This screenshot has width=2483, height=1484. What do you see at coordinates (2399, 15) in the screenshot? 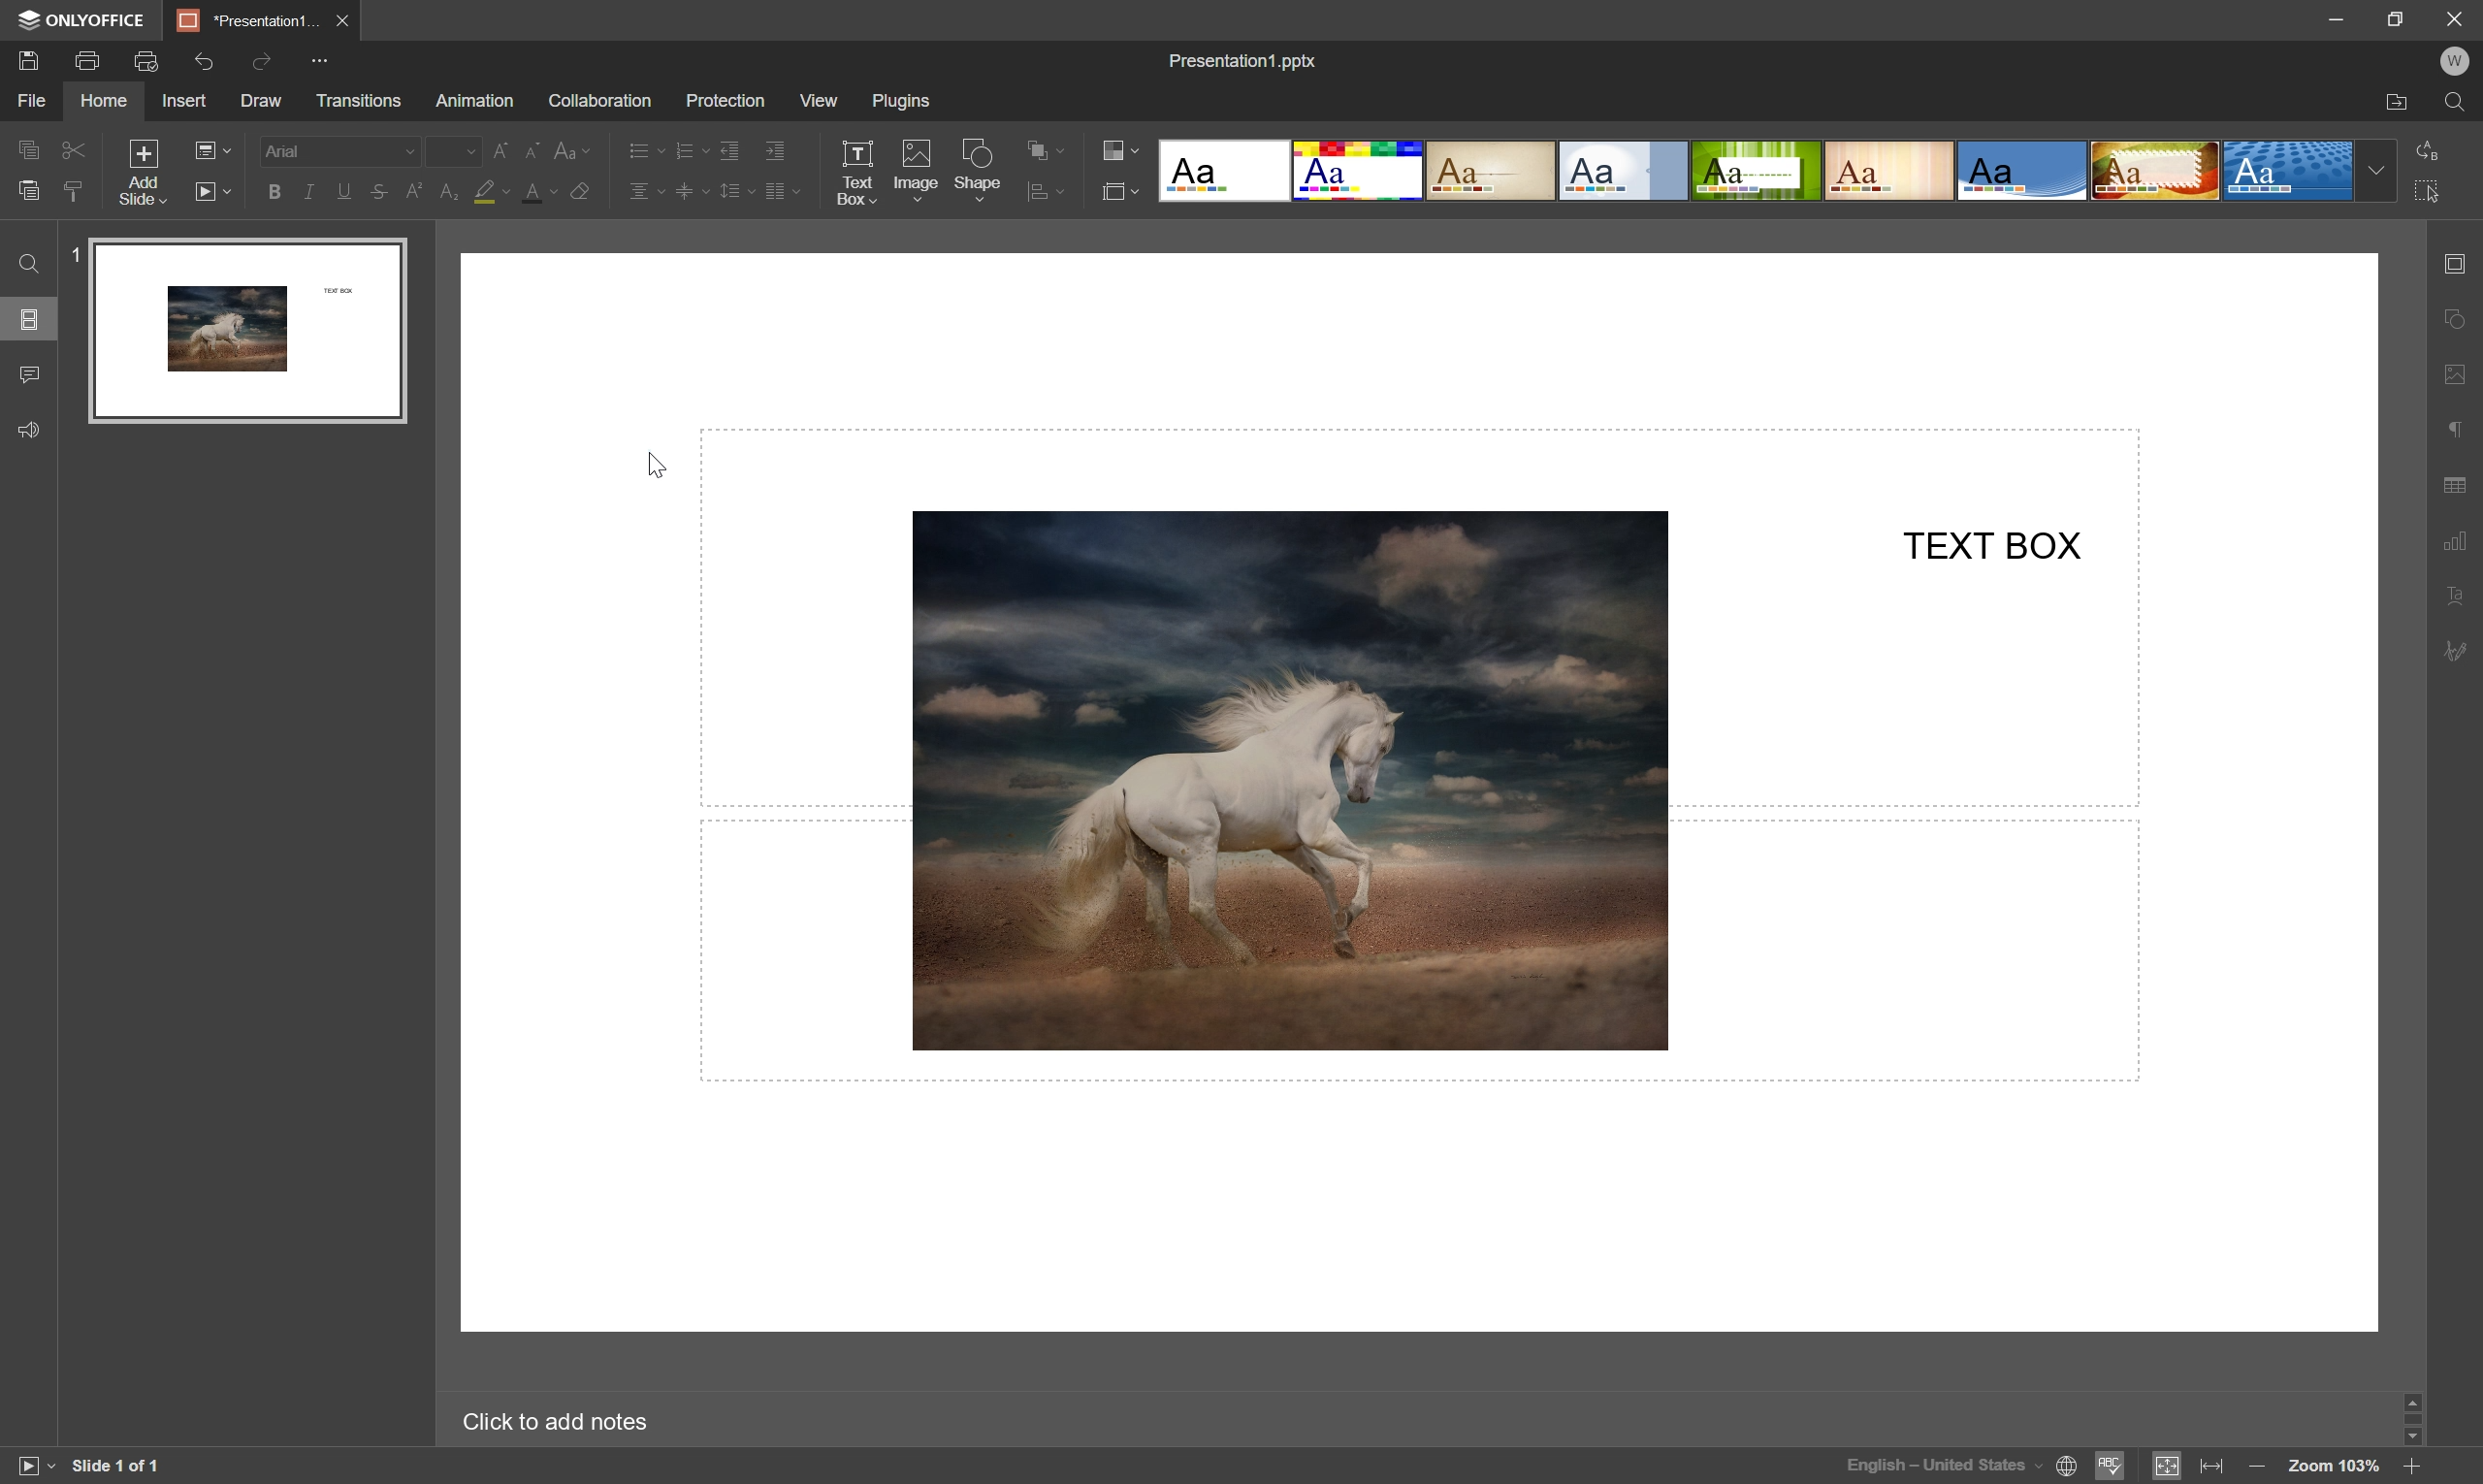
I see `restore down` at bounding box center [2399, 15].